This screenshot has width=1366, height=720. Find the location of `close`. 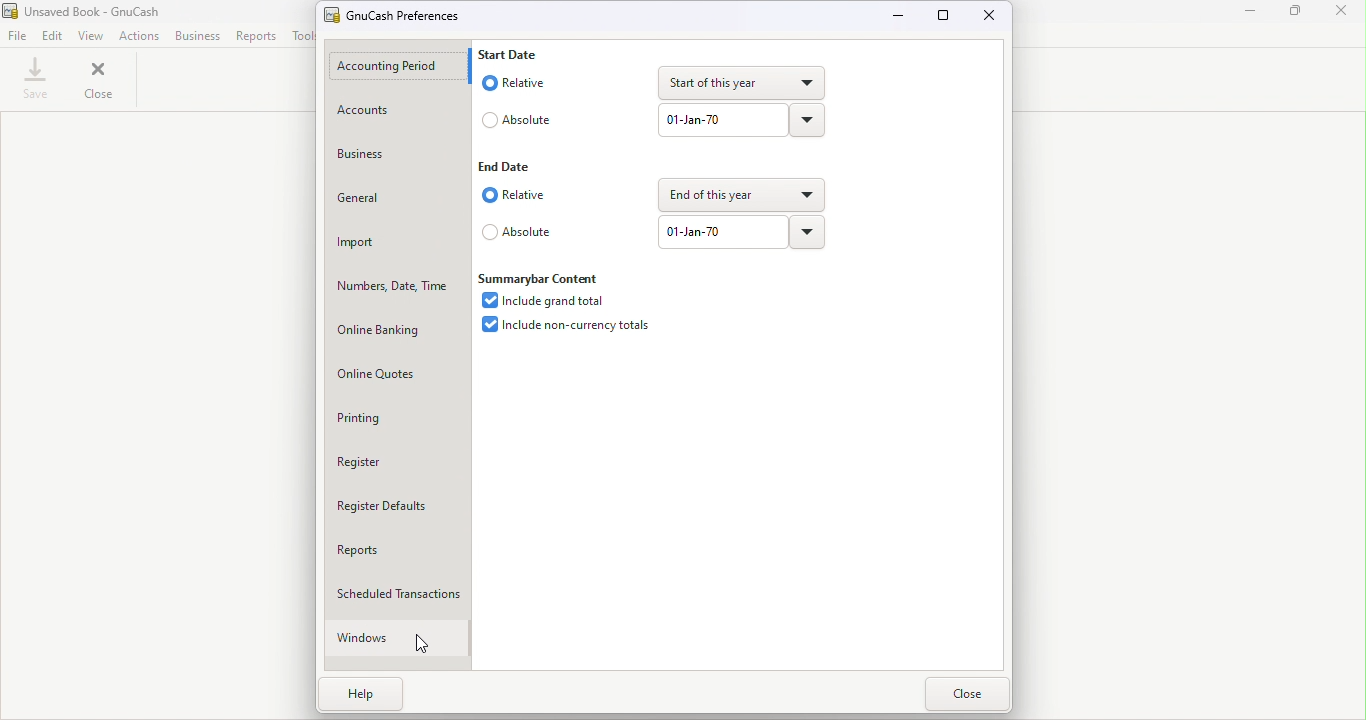

close is located at coordinates (102, 78).